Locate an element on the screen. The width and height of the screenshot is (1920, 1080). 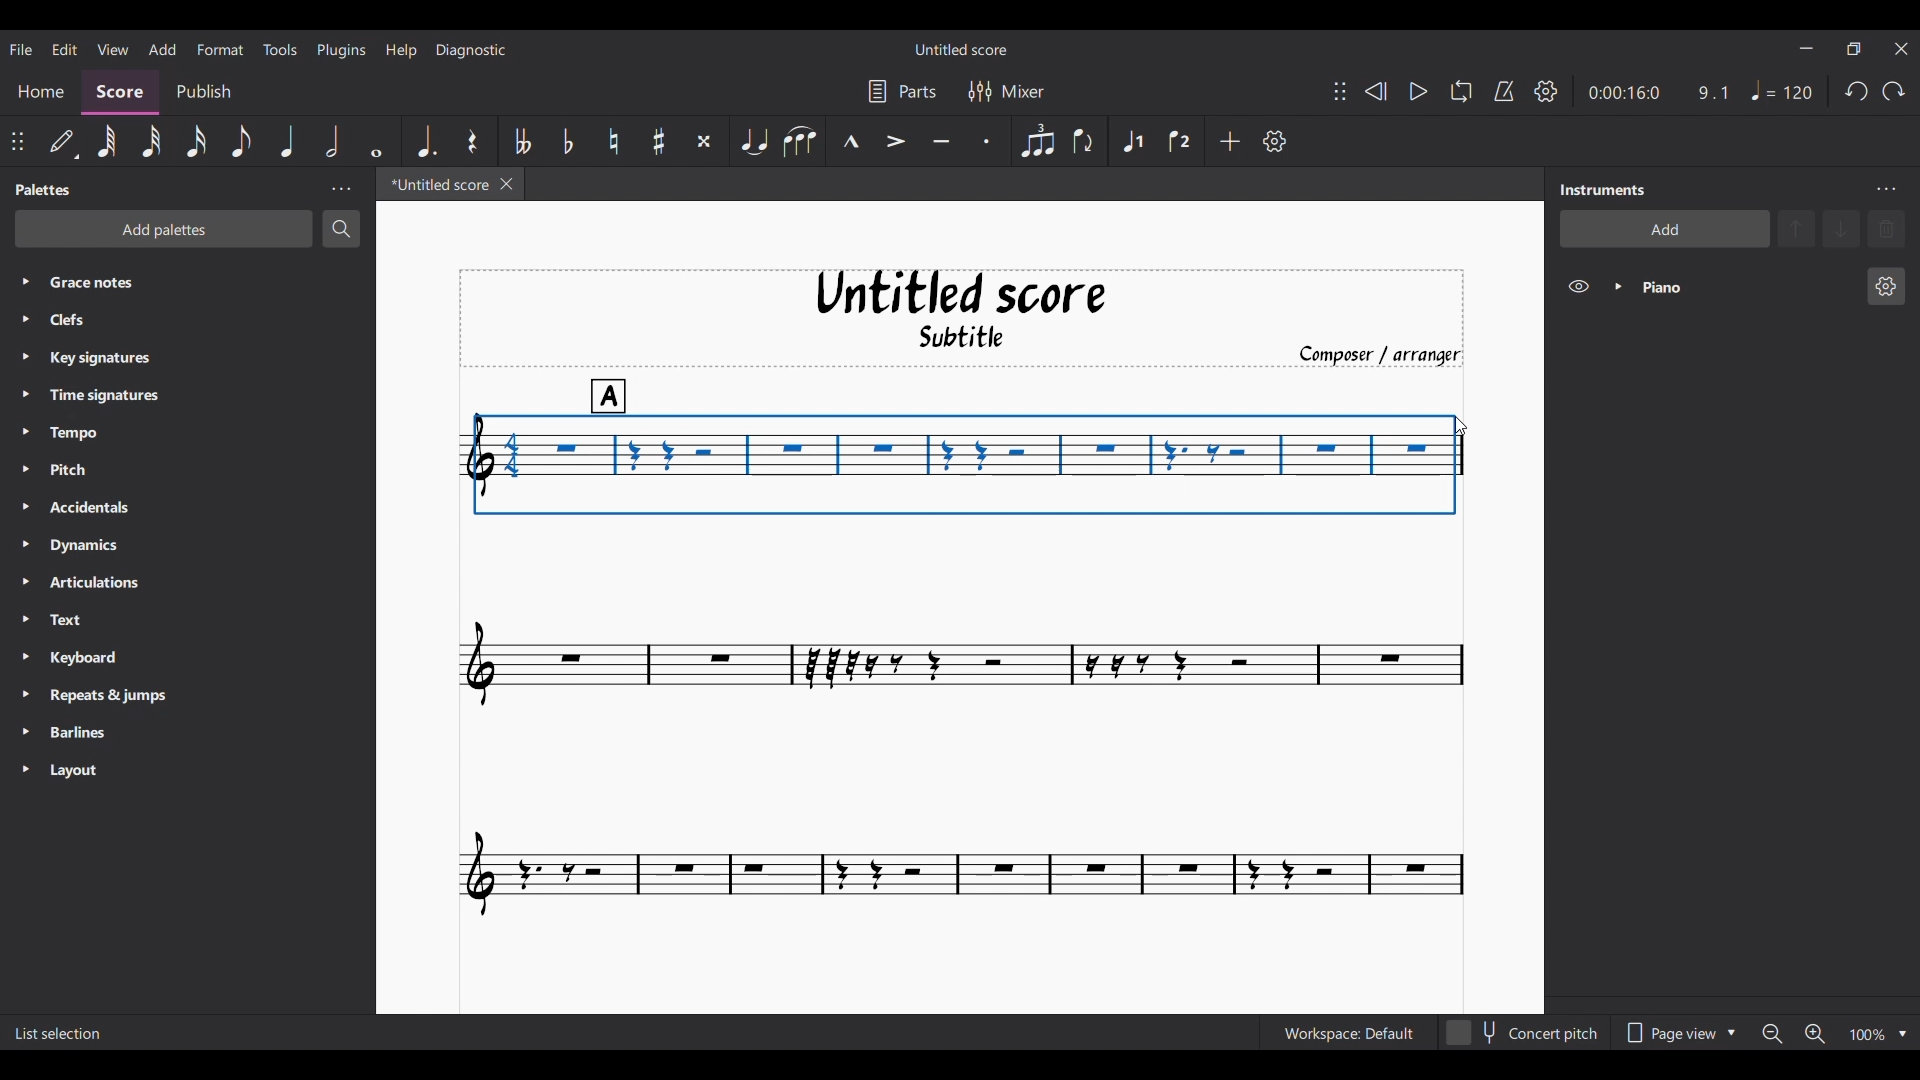
Palette title is located at coordinates (45, 190).